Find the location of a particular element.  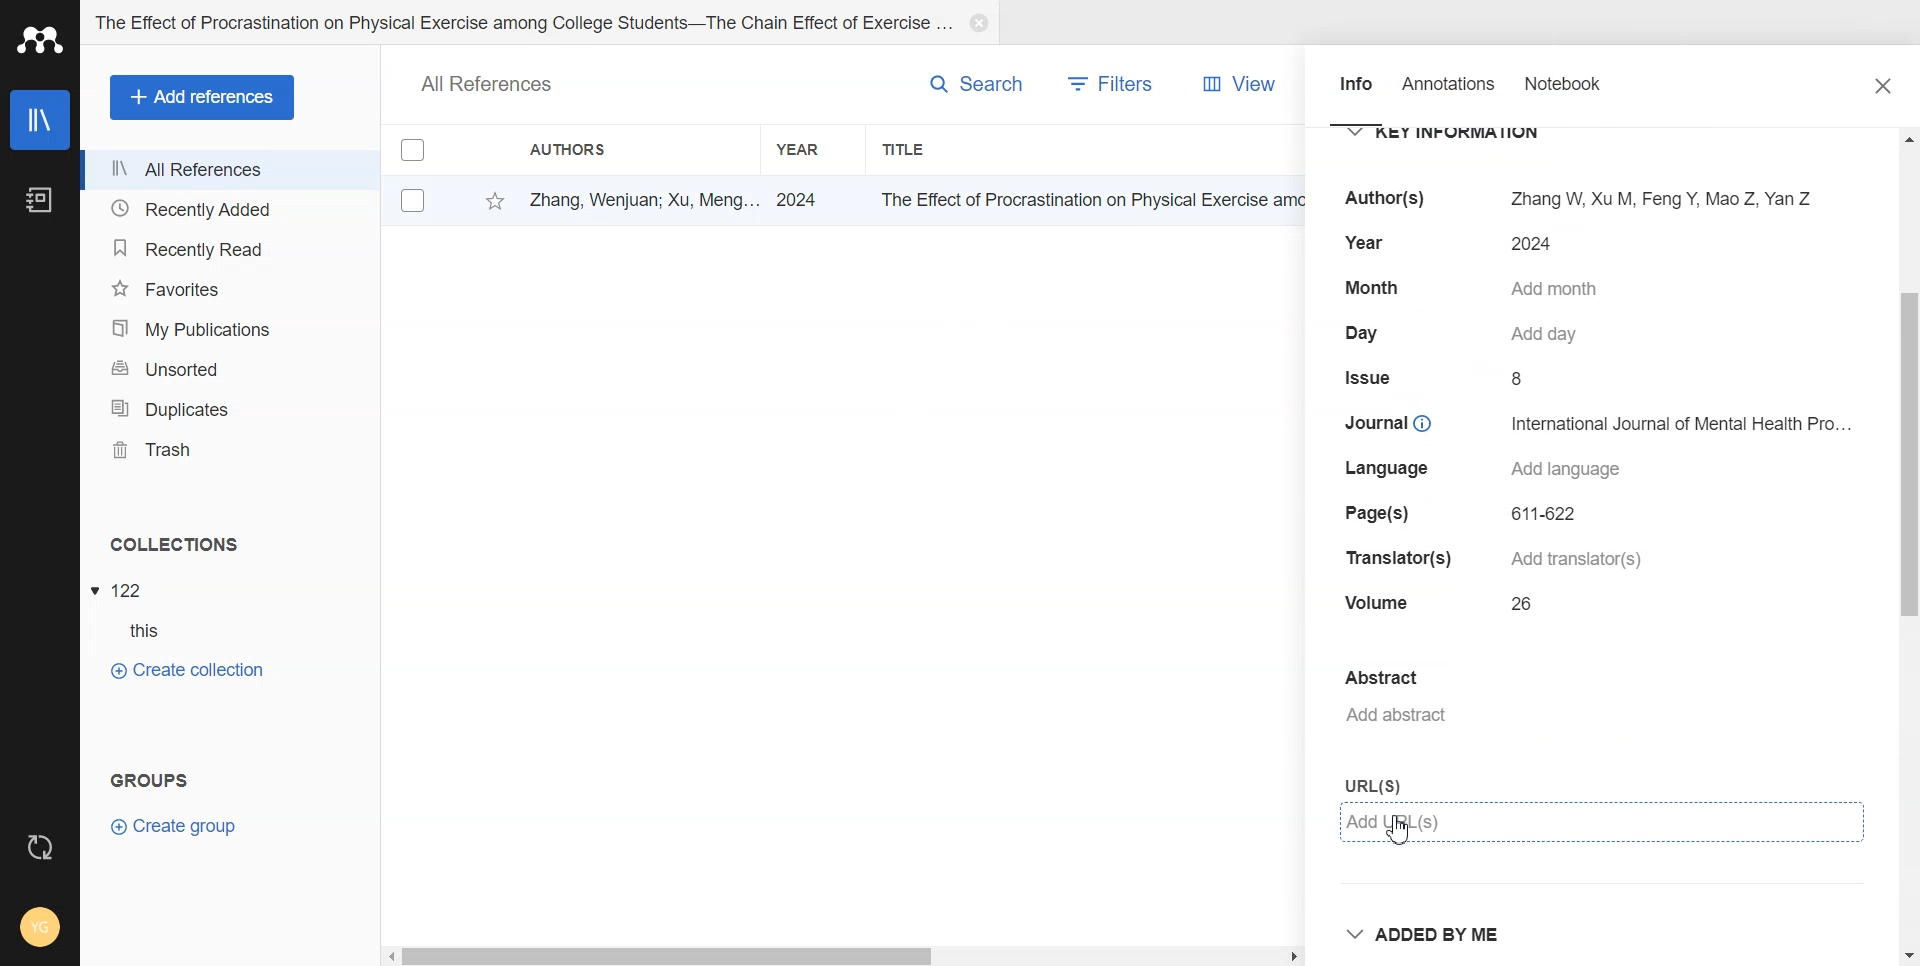

URLs is located at coordinates (1604, 811).